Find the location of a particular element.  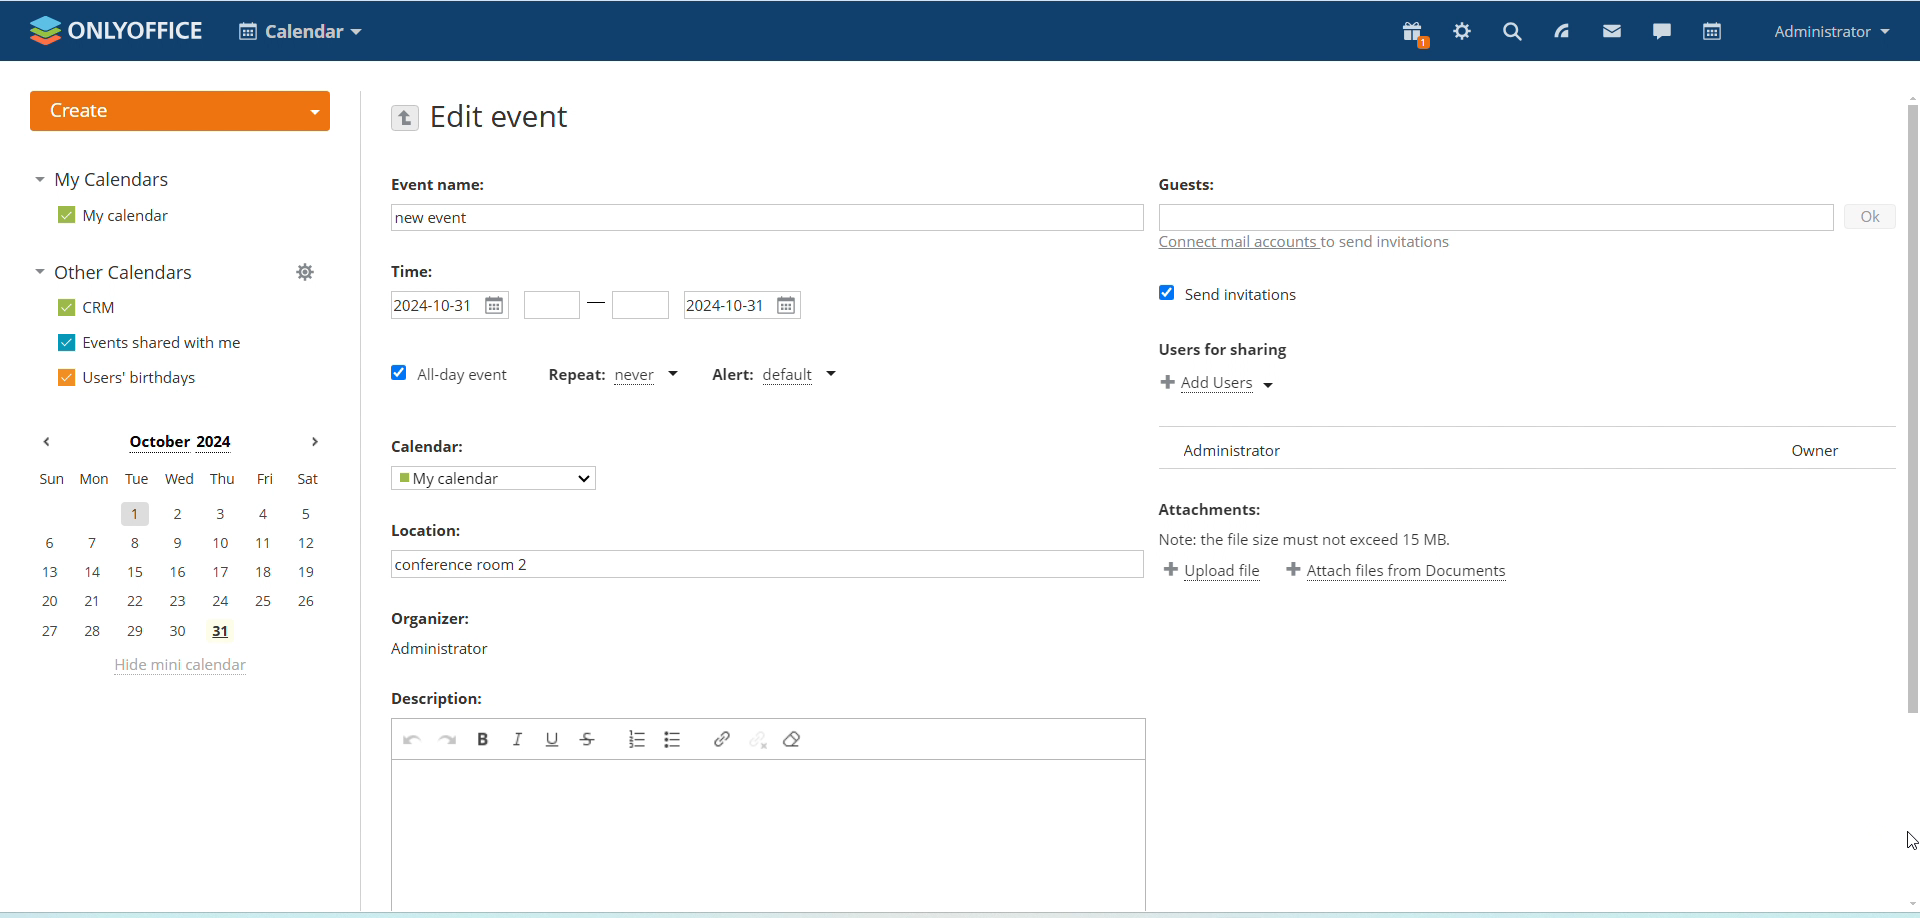

ok is located at coordinates (1868, 218).